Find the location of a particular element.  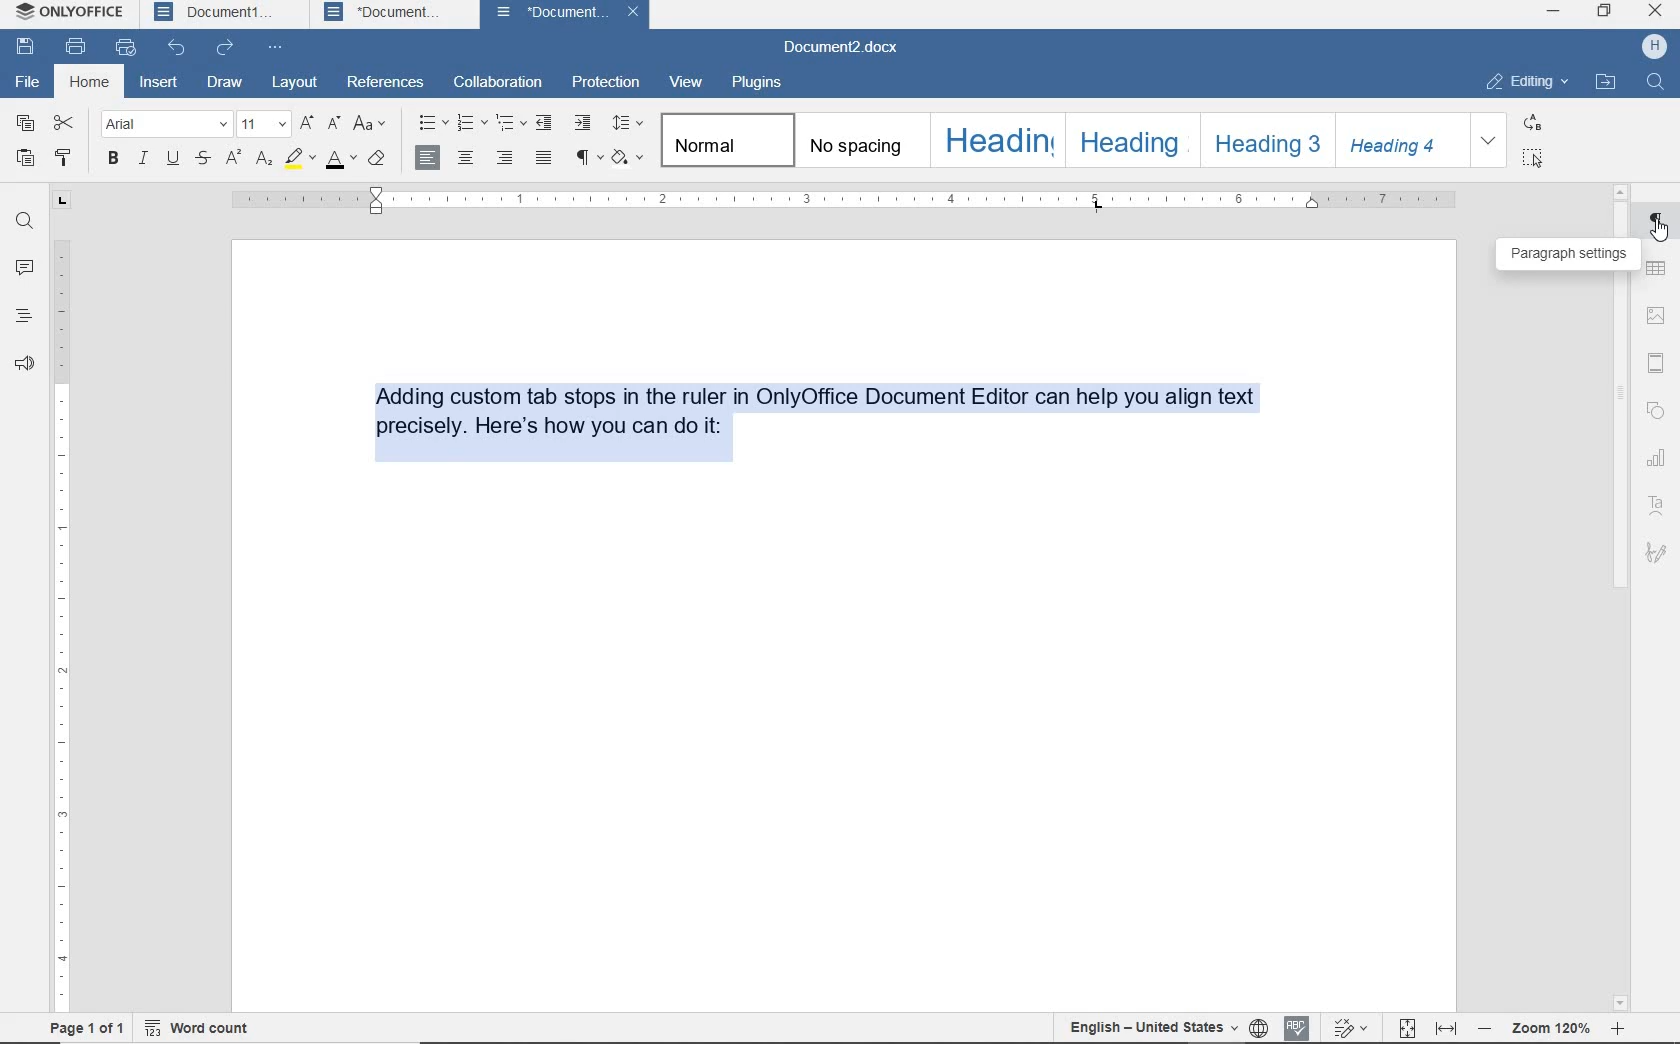

shading is located at coordinates (626, 158).